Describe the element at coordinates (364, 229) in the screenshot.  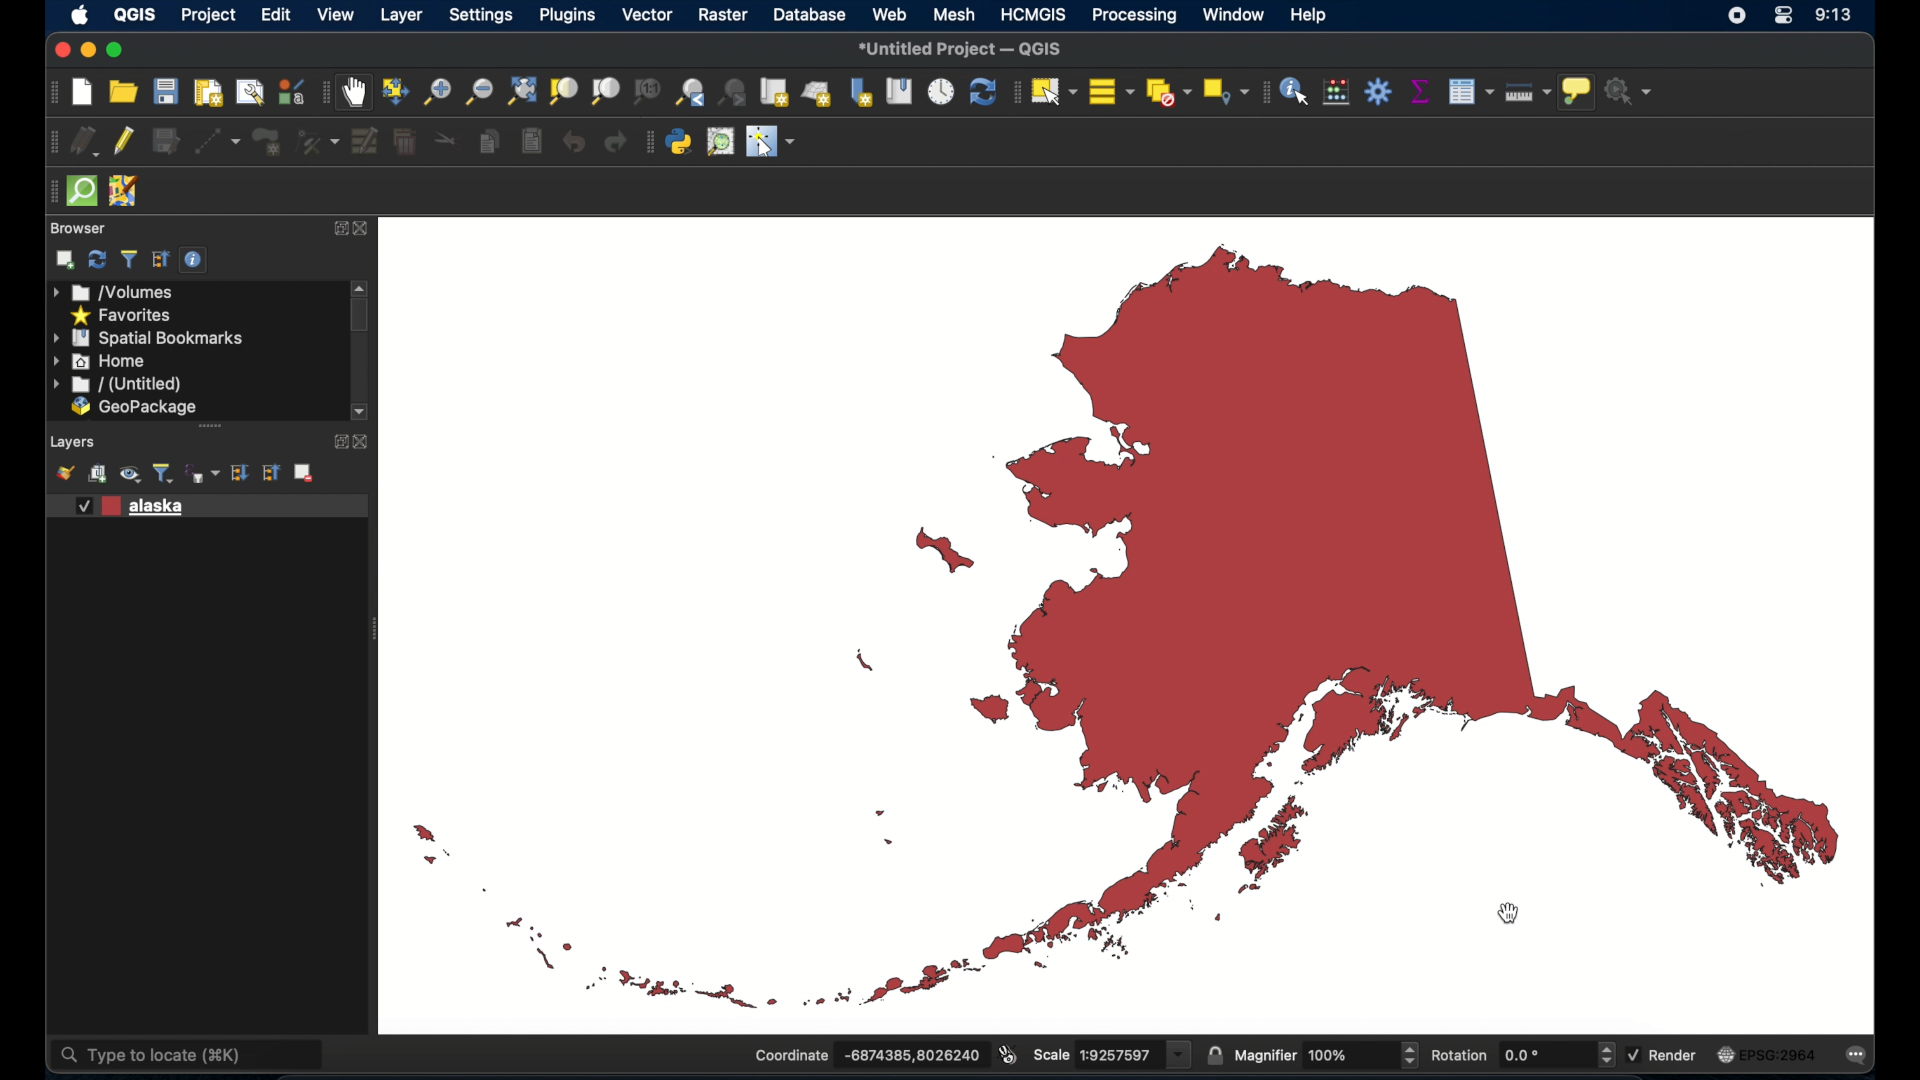
I see `close` at that location.